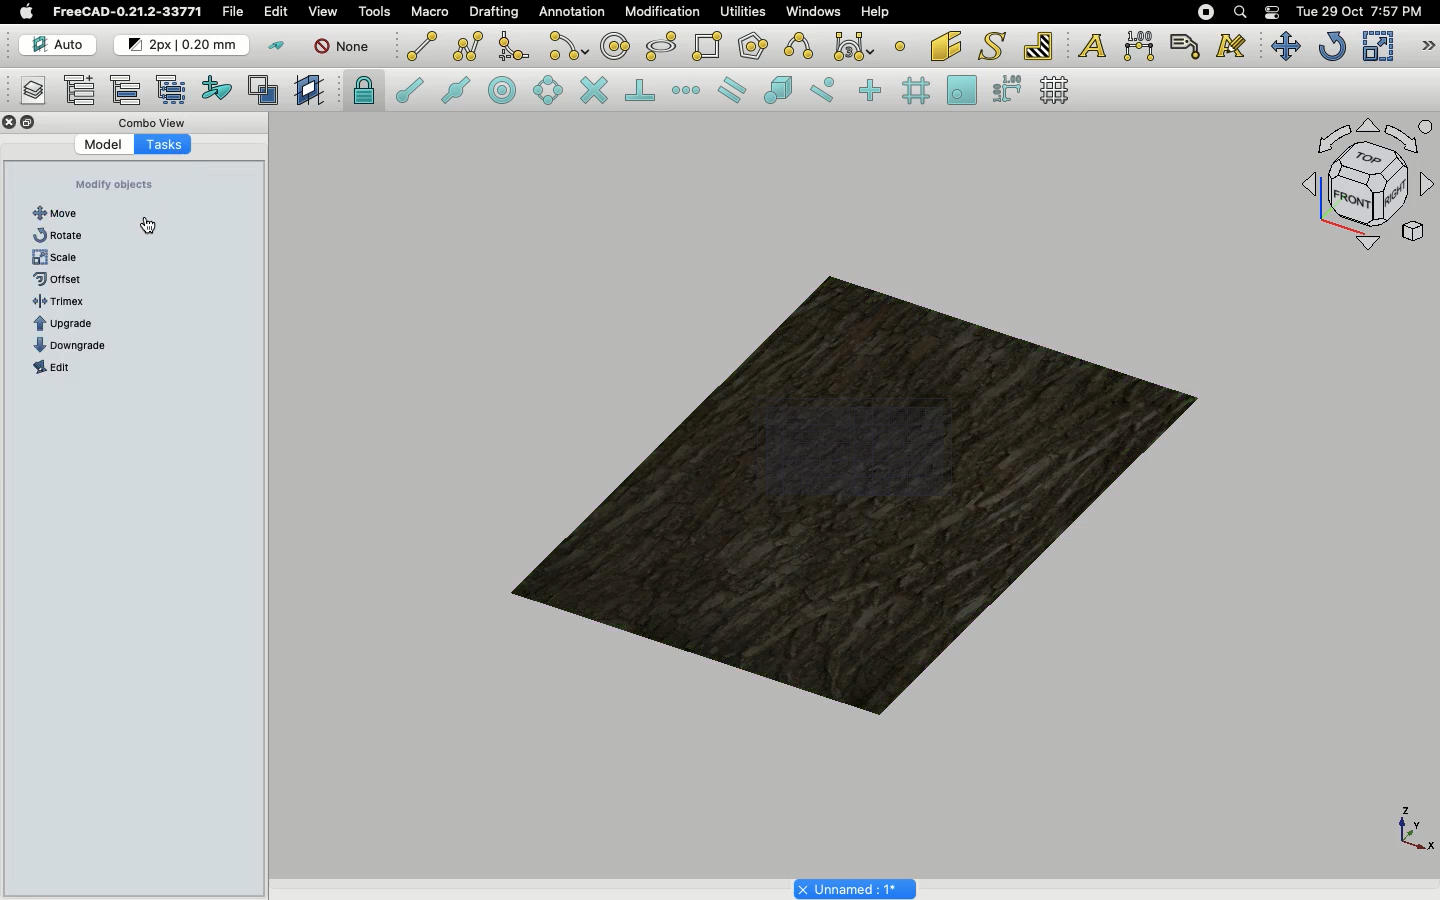  Describe the element at coordinates (365, 93) in the screenshot. I see `lock` at that location.